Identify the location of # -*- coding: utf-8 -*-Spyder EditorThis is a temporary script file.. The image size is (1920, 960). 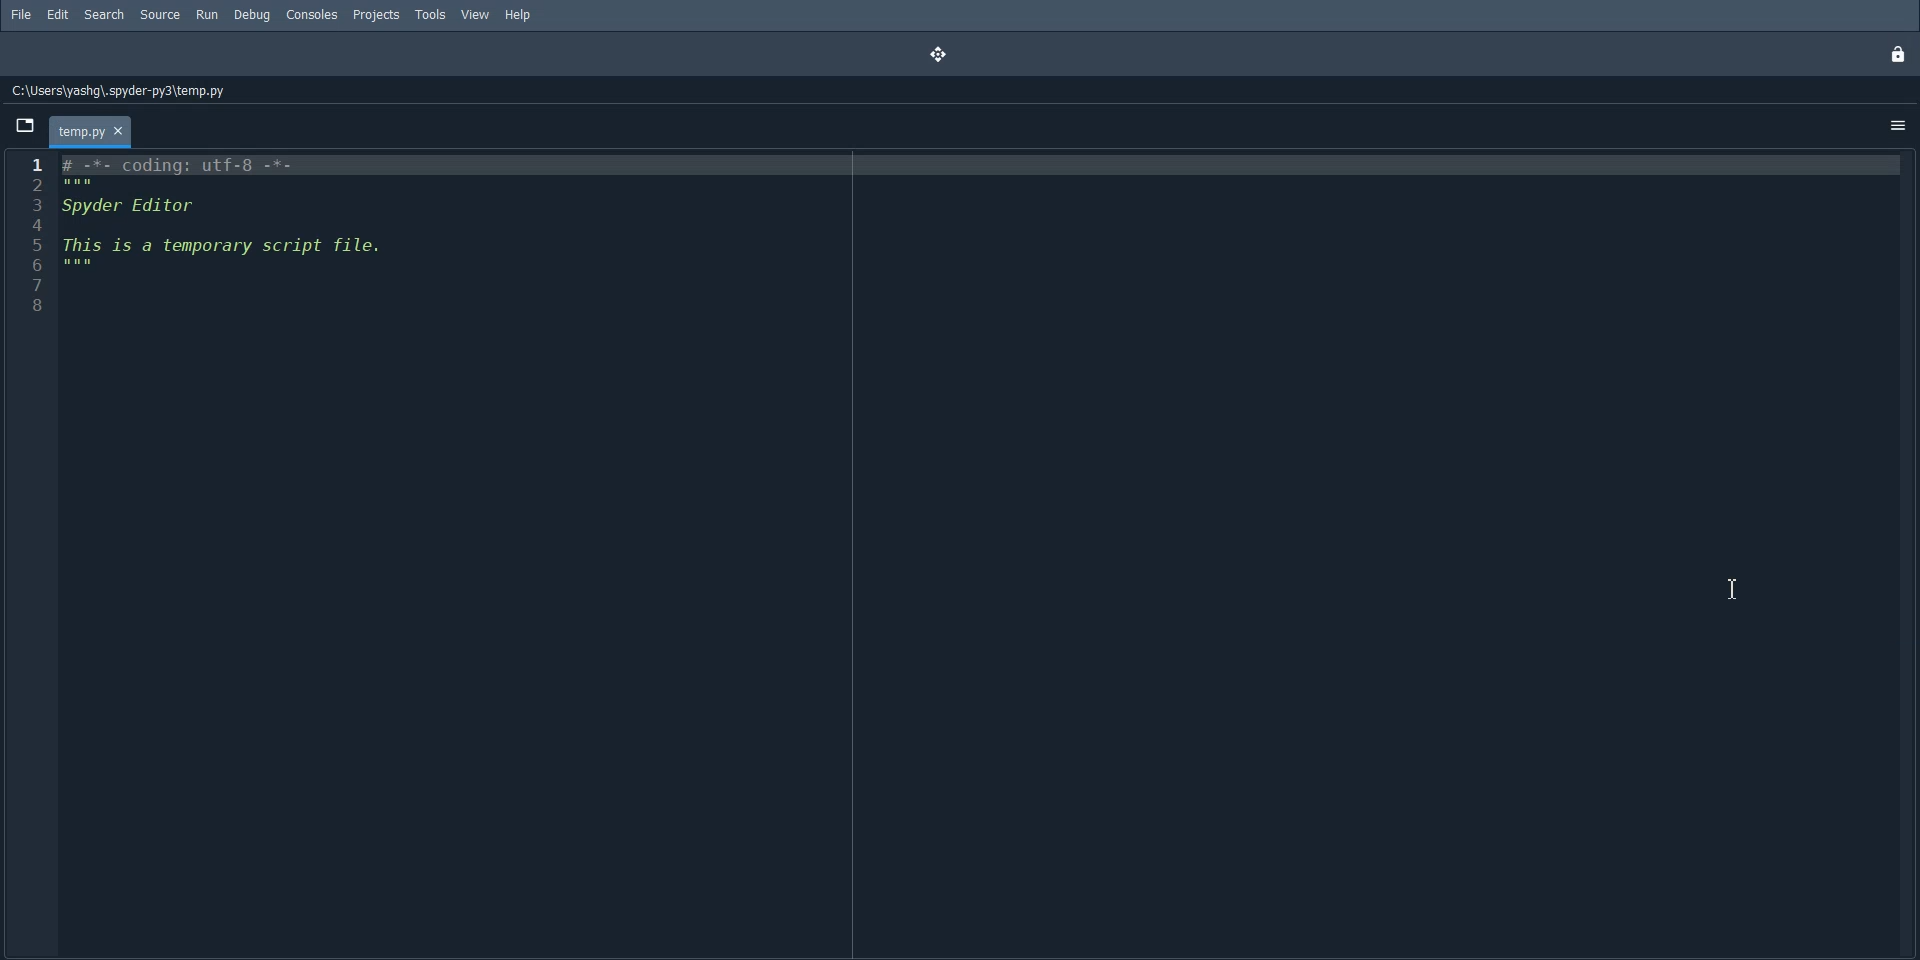
(224, 213).